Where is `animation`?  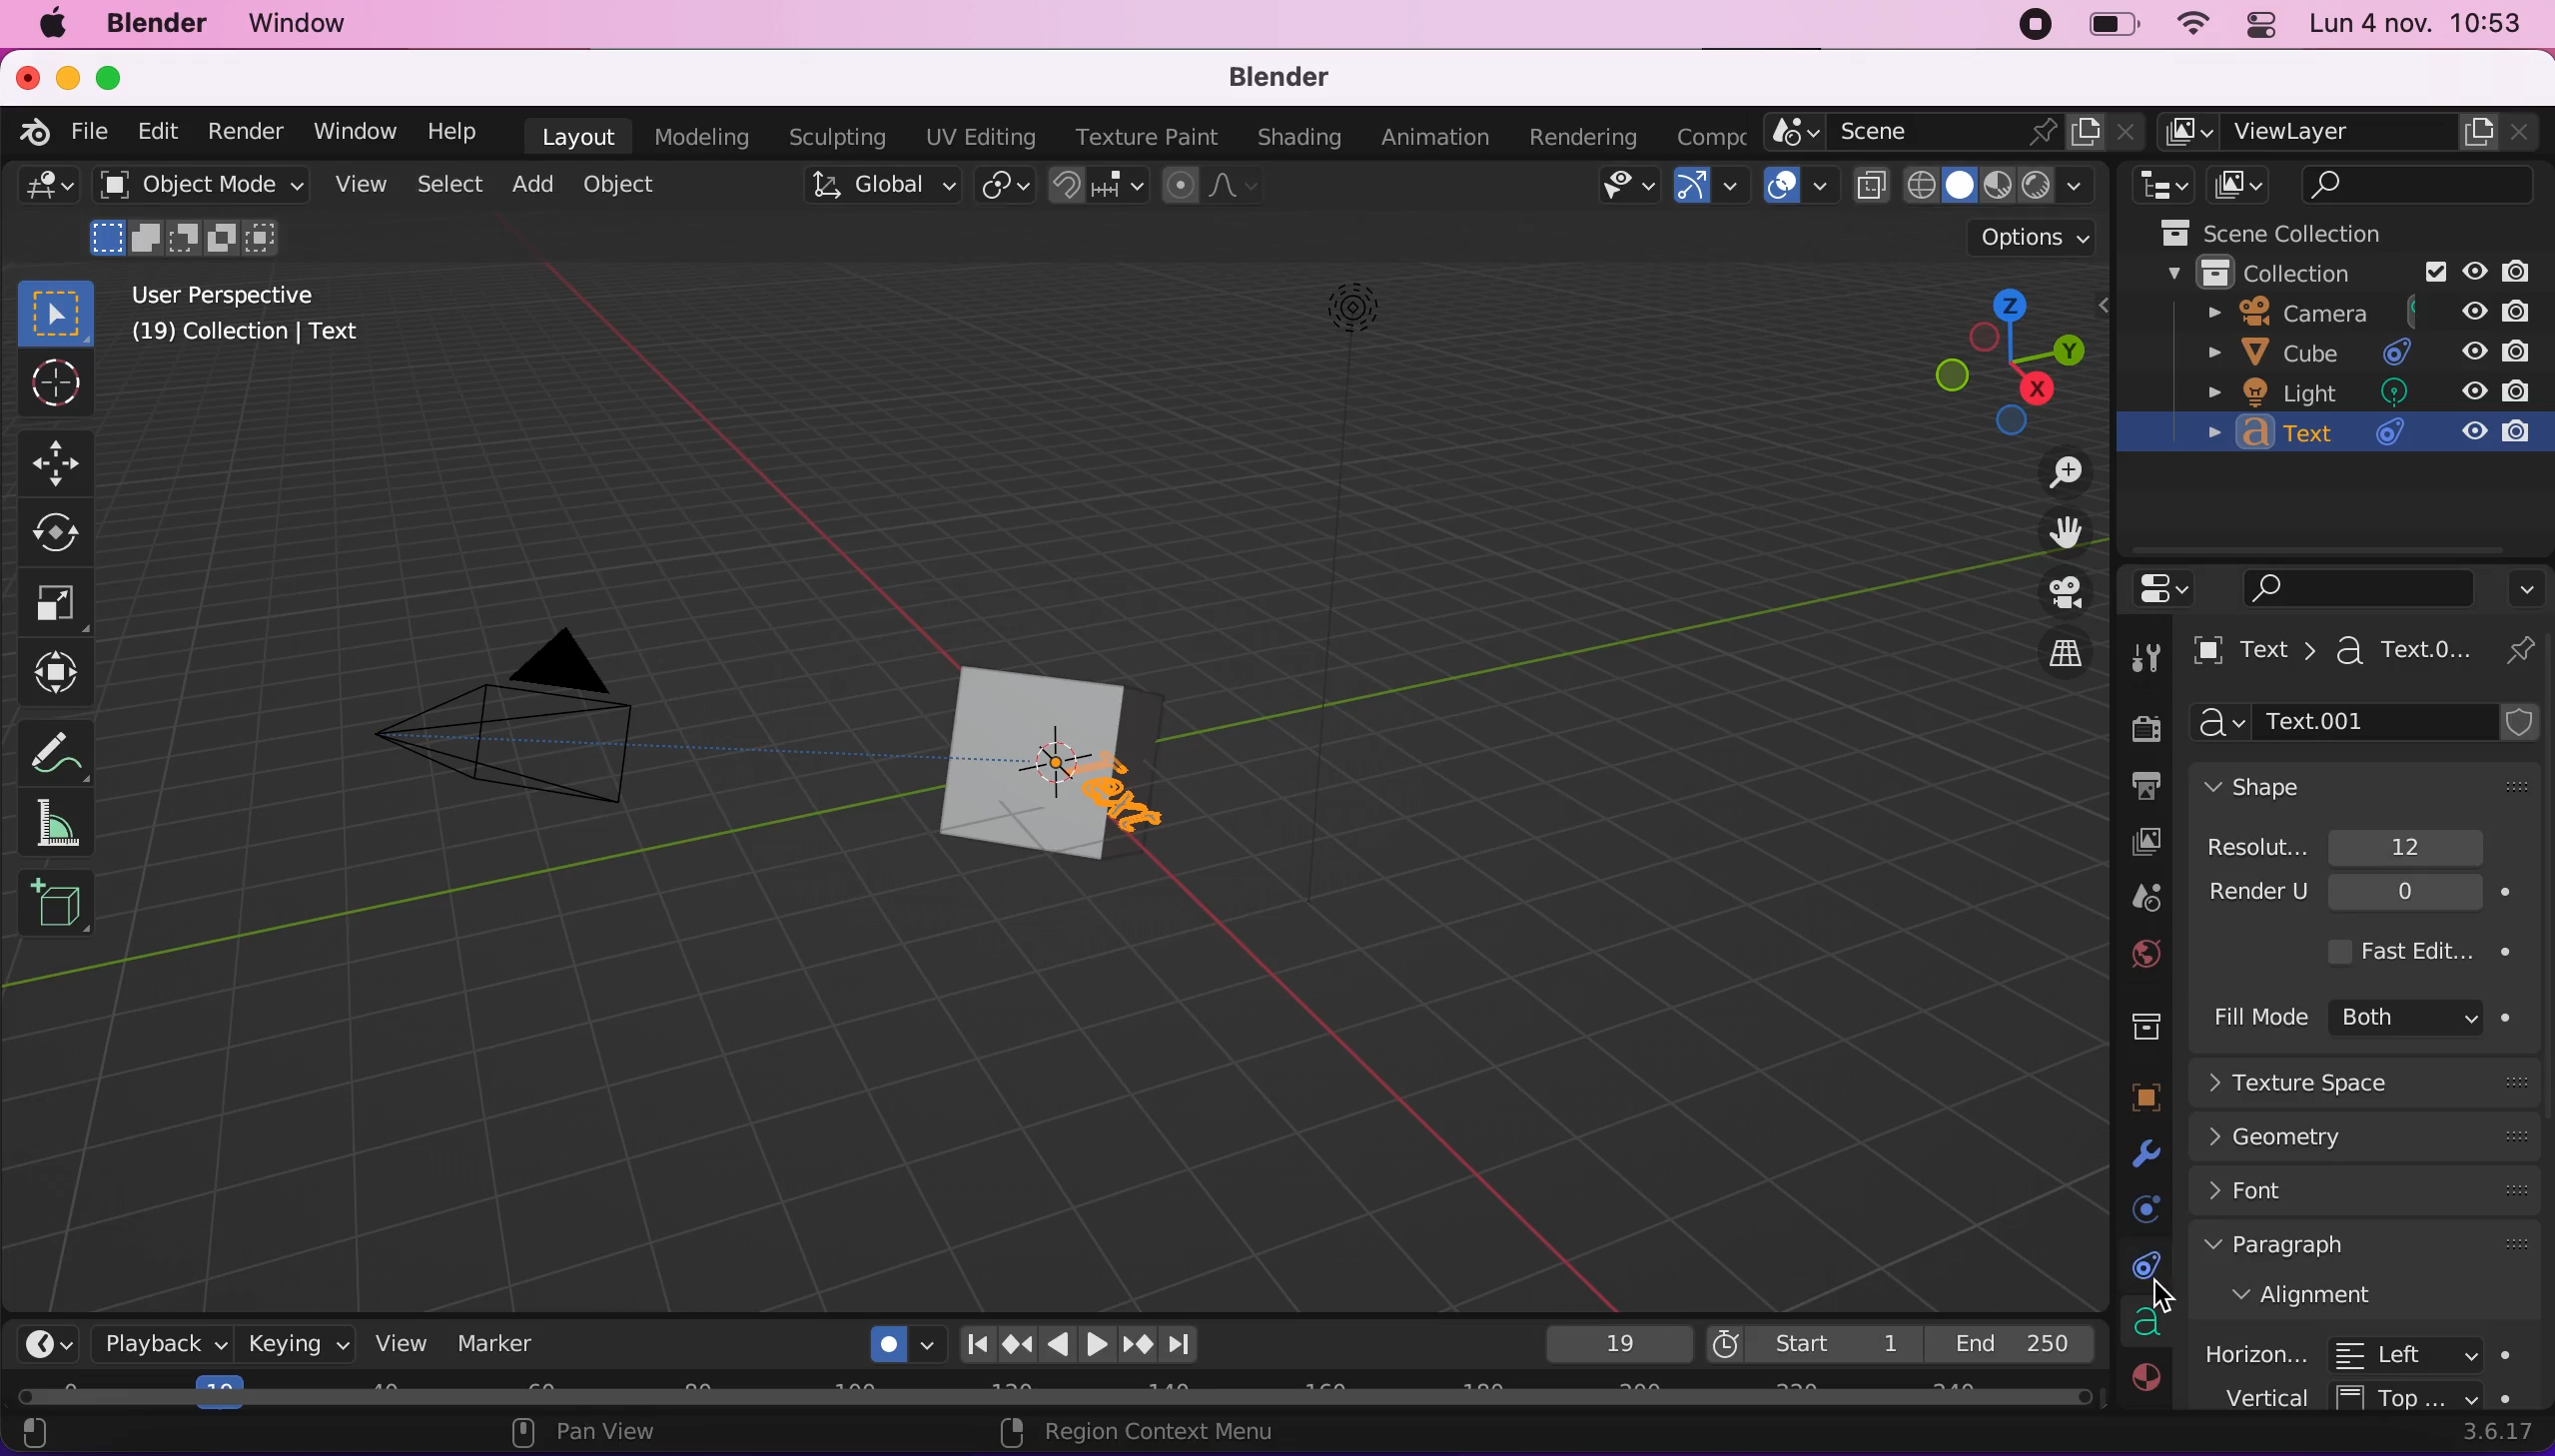 animation is located at coordinates (1436, 138).